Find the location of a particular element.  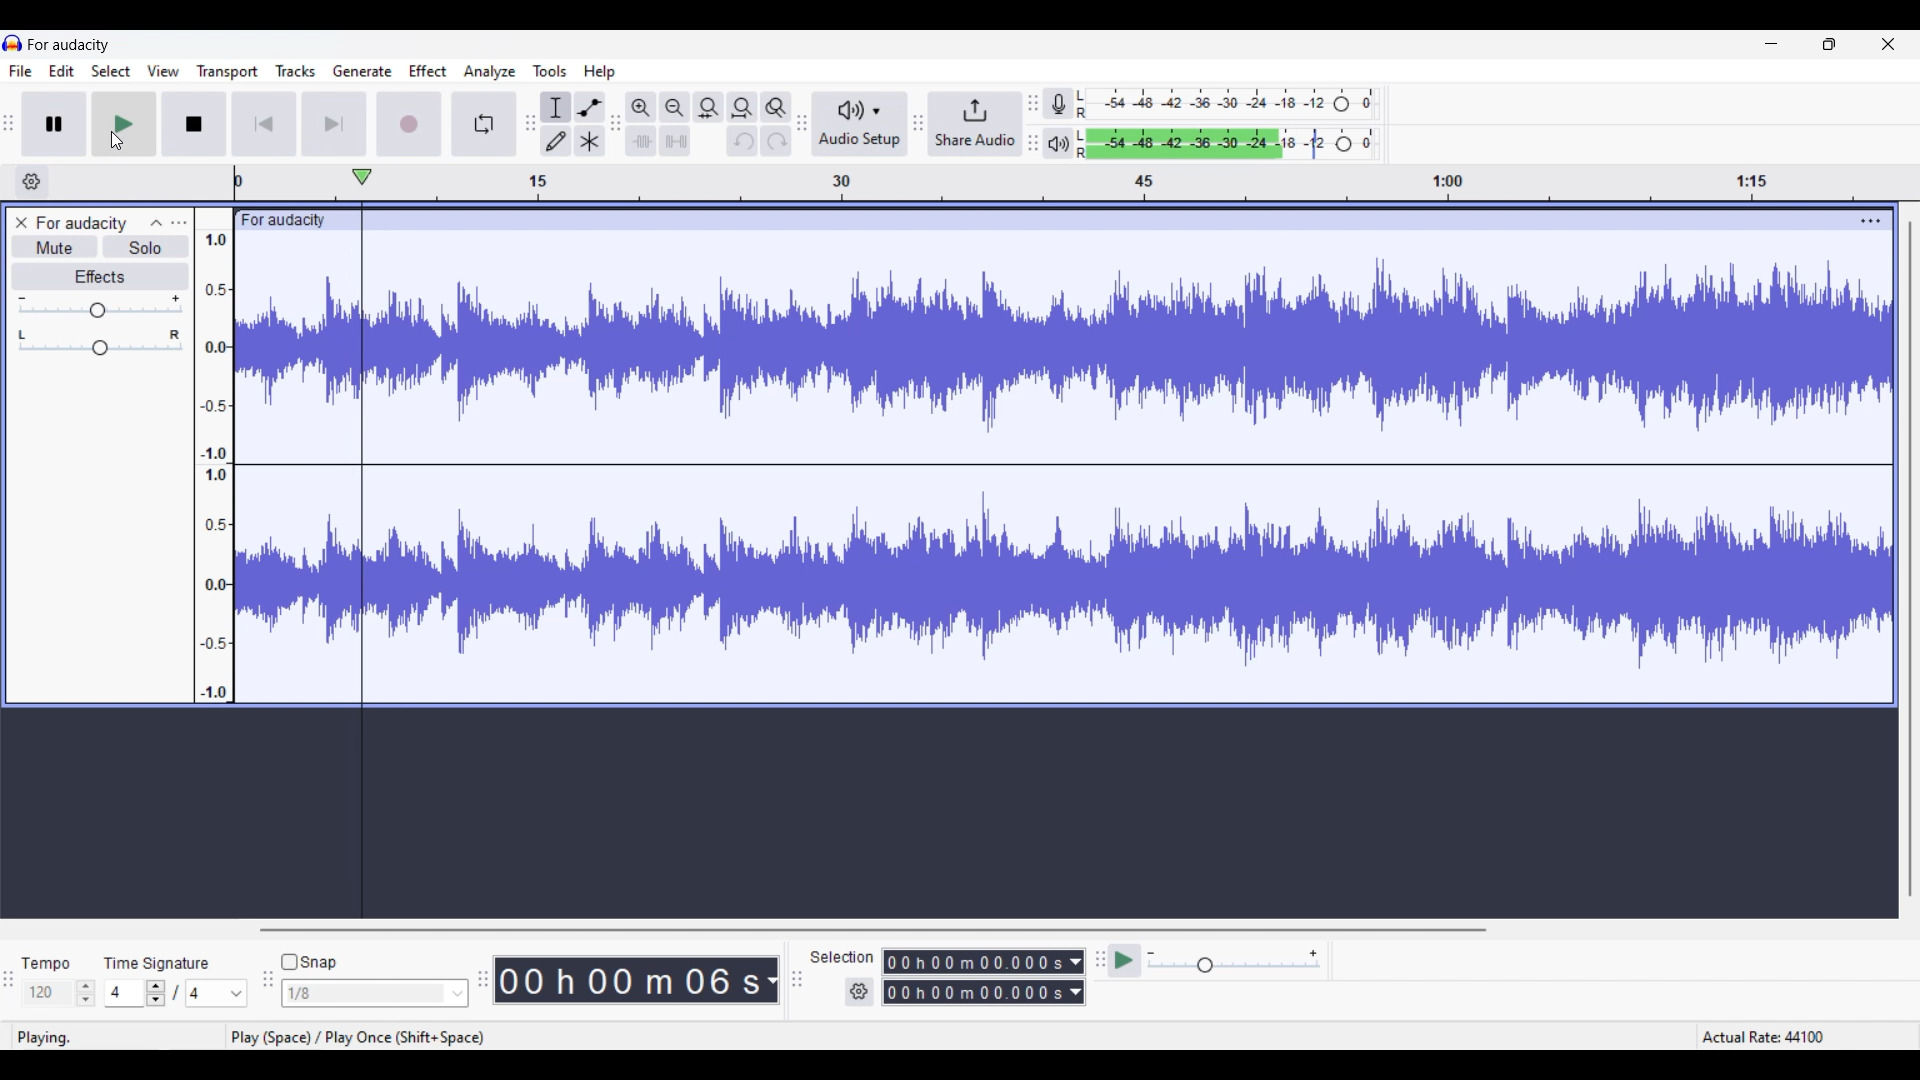

Zoom out is located at coordinates (676, 108).